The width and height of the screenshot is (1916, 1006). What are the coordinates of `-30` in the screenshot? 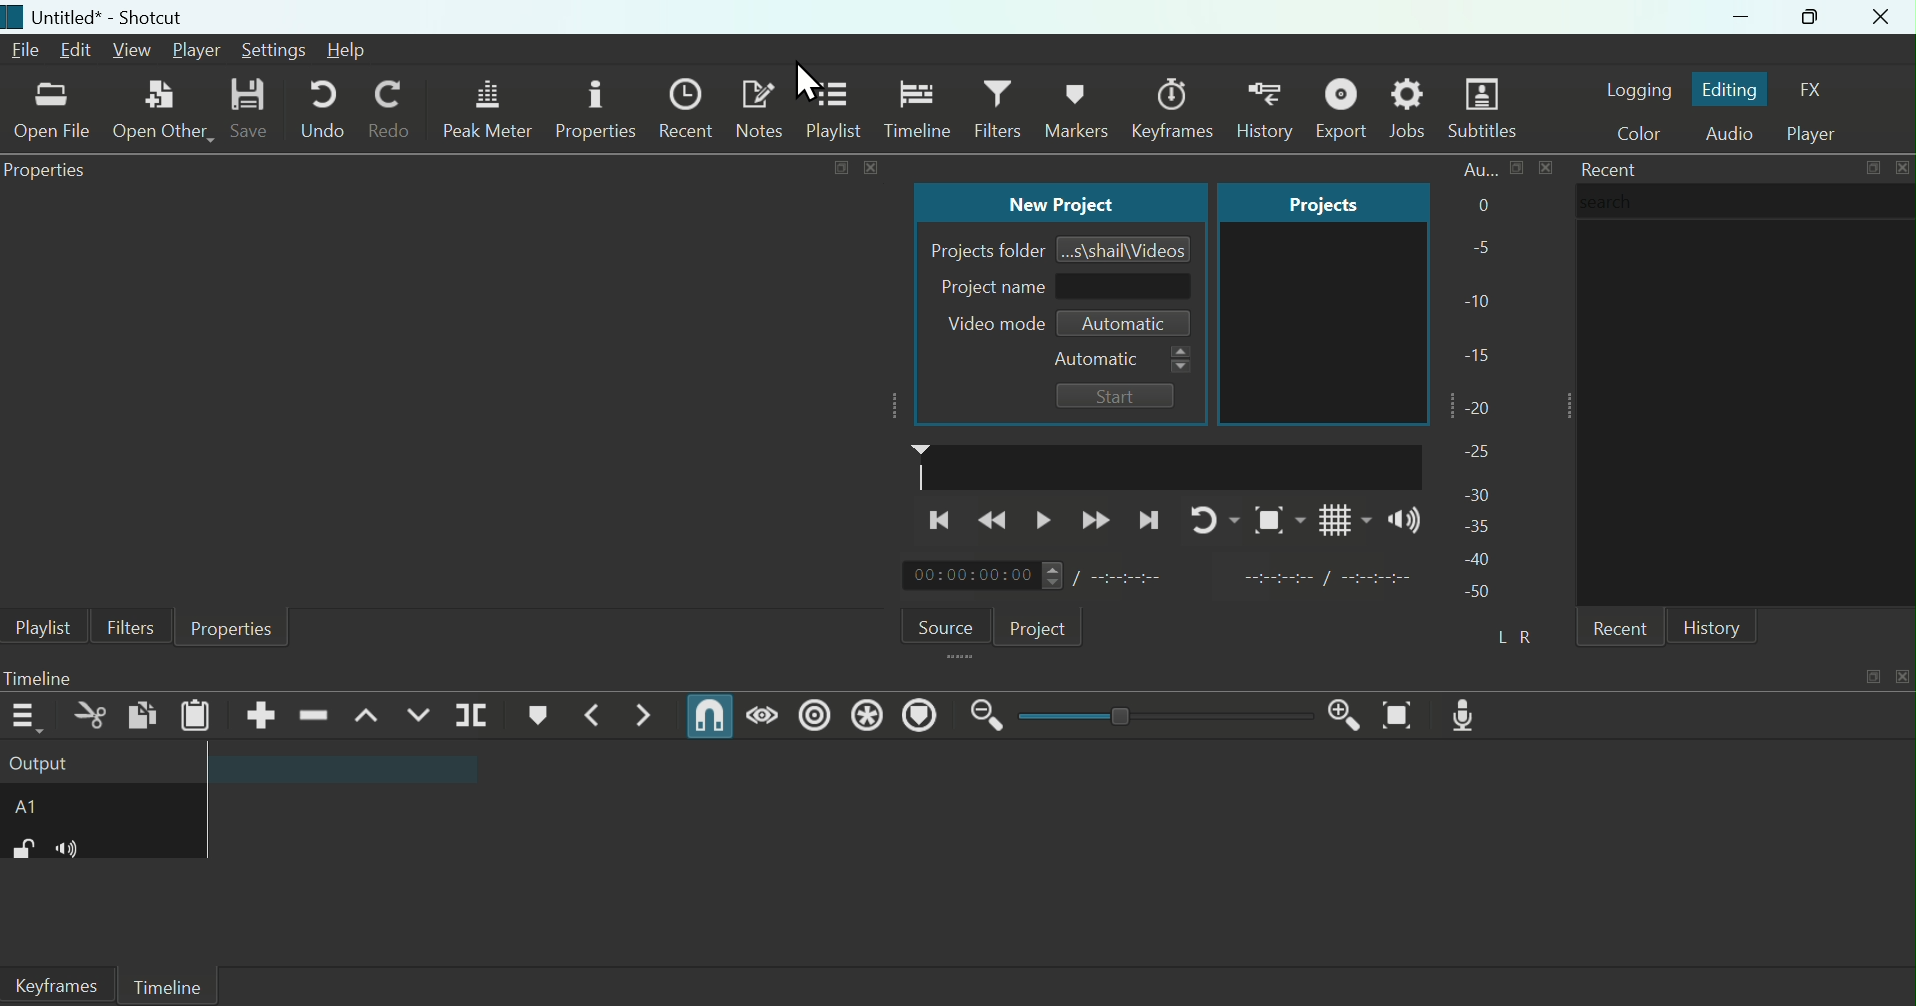 It's located at (1481, 490).